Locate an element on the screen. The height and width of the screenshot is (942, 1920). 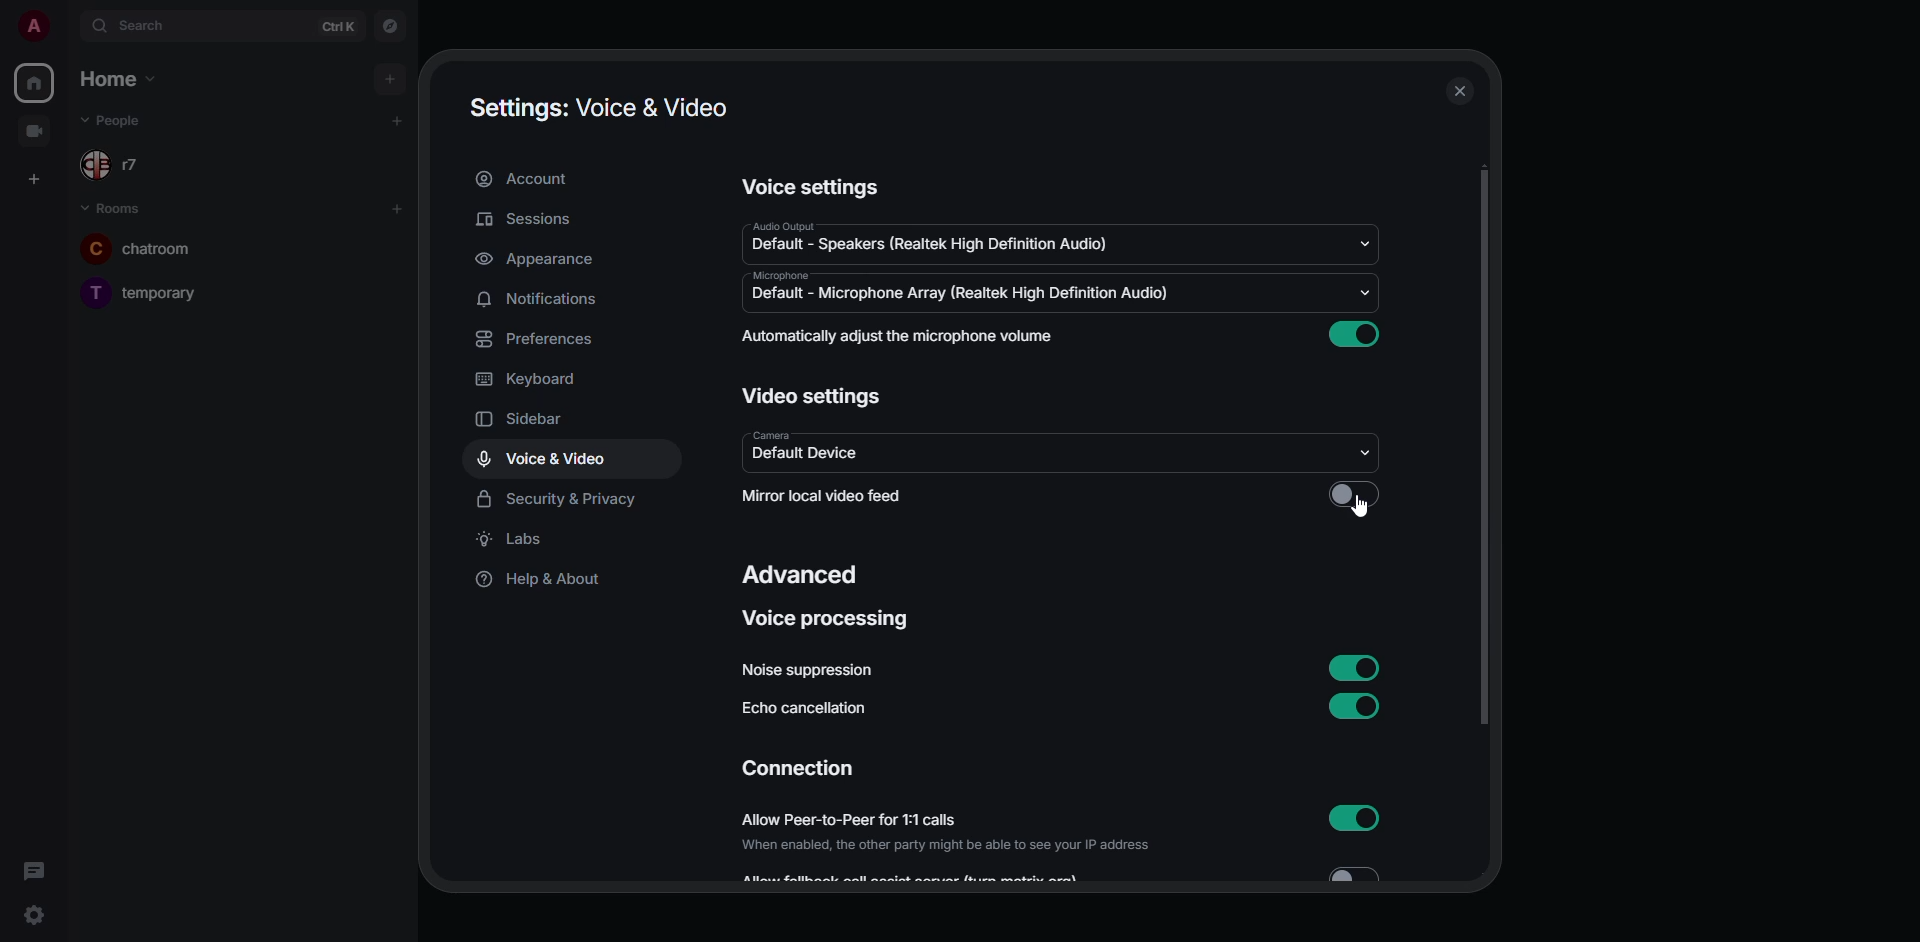
security & privacy is located at coordinates (562, 501).